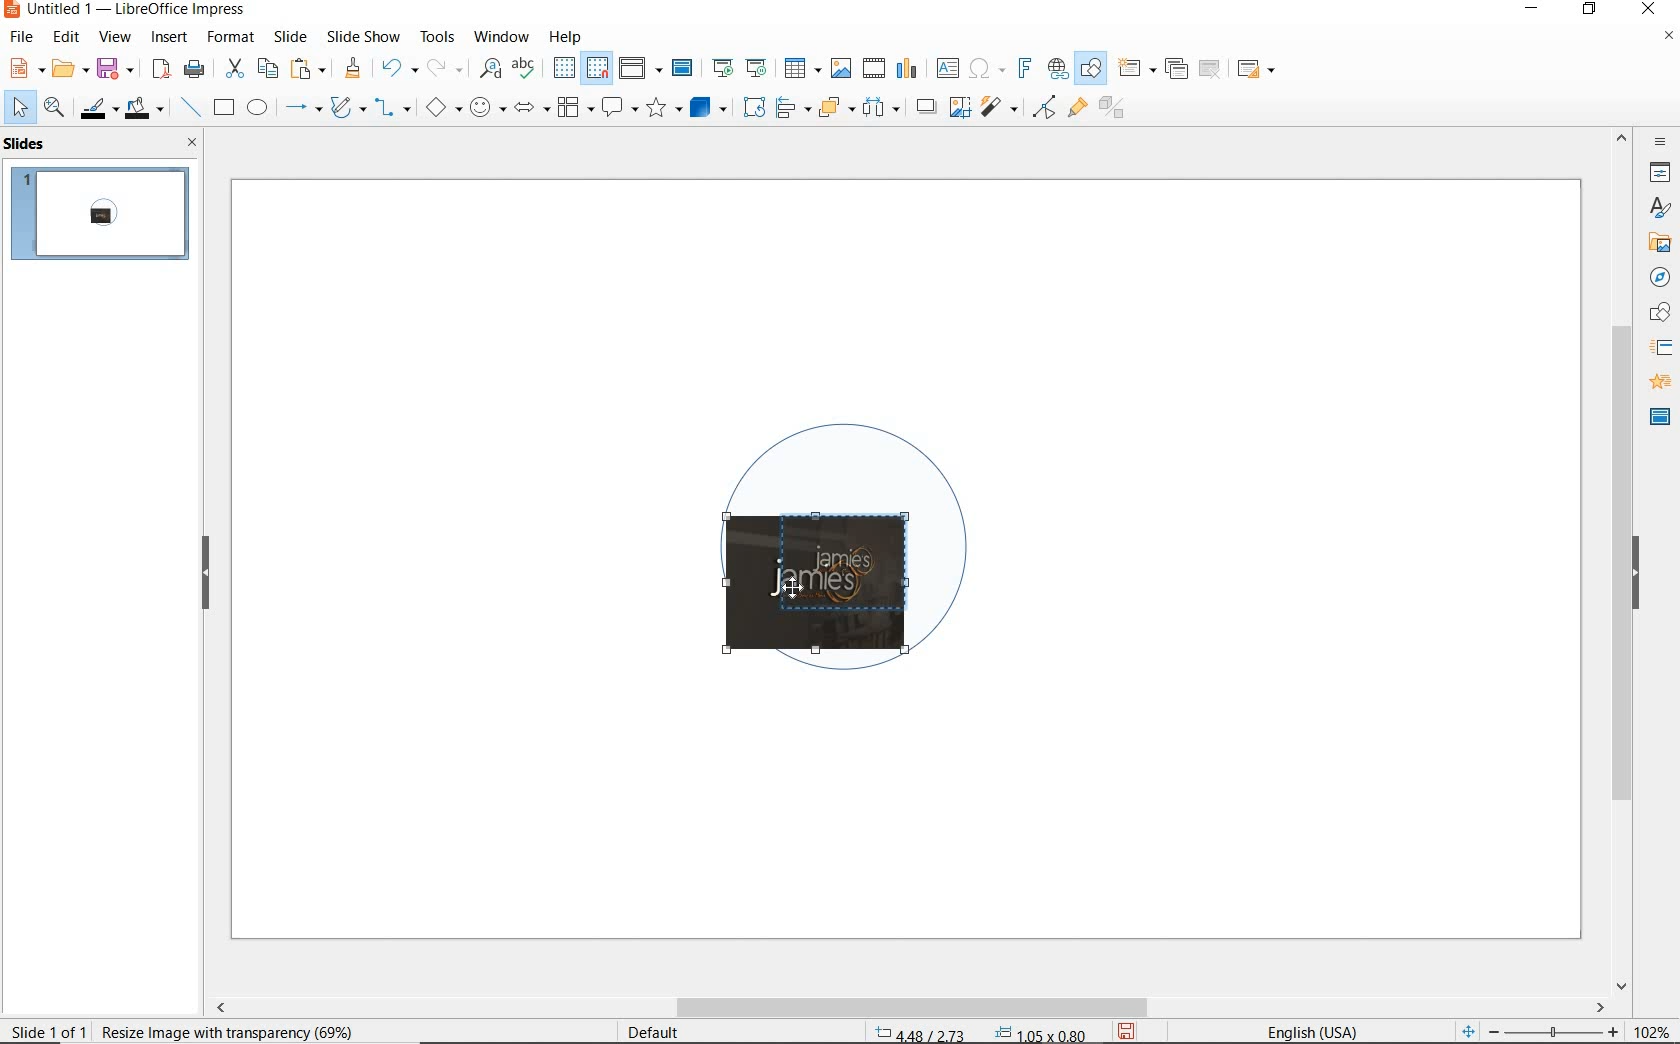 This screenshot has width=1680, height=1044. What do you see at coordinates (56, 110) in the screenshot?
I see `zoom & pan` at bounding box center [56, 110].